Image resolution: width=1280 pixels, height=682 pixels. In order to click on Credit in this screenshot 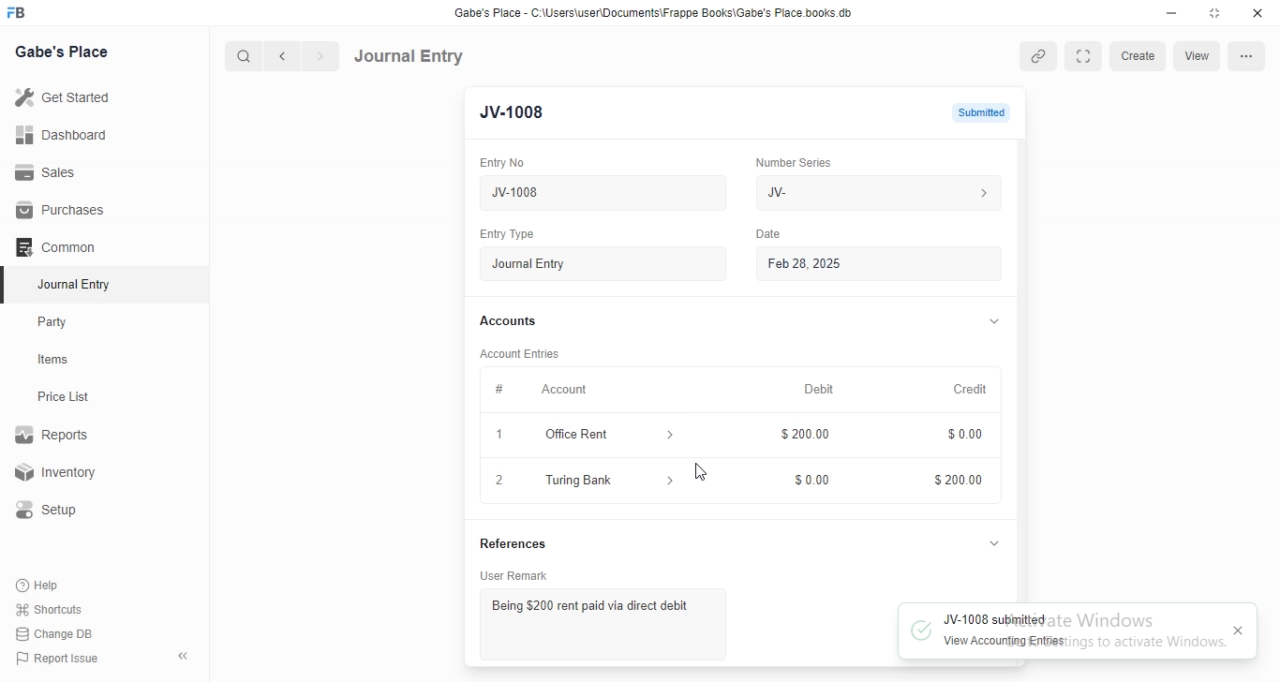, I will do `click(970, 391)`.